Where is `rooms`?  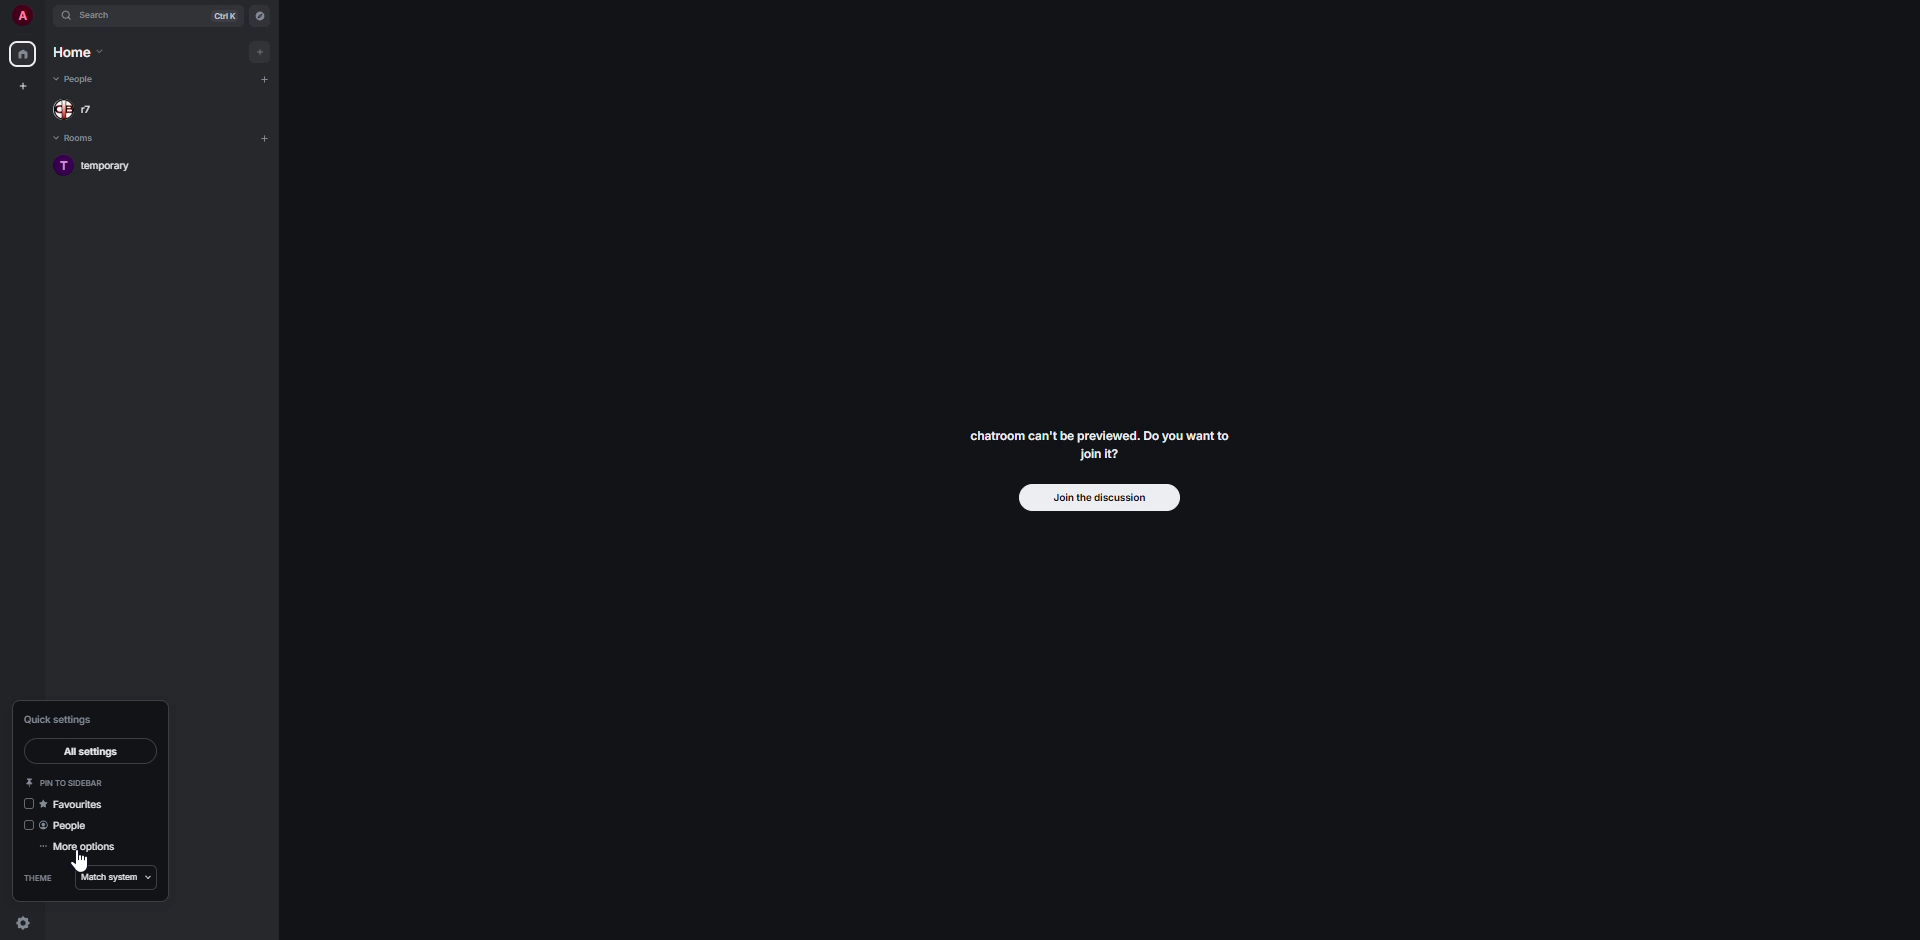
rooms is located at coordinates (76, 139).